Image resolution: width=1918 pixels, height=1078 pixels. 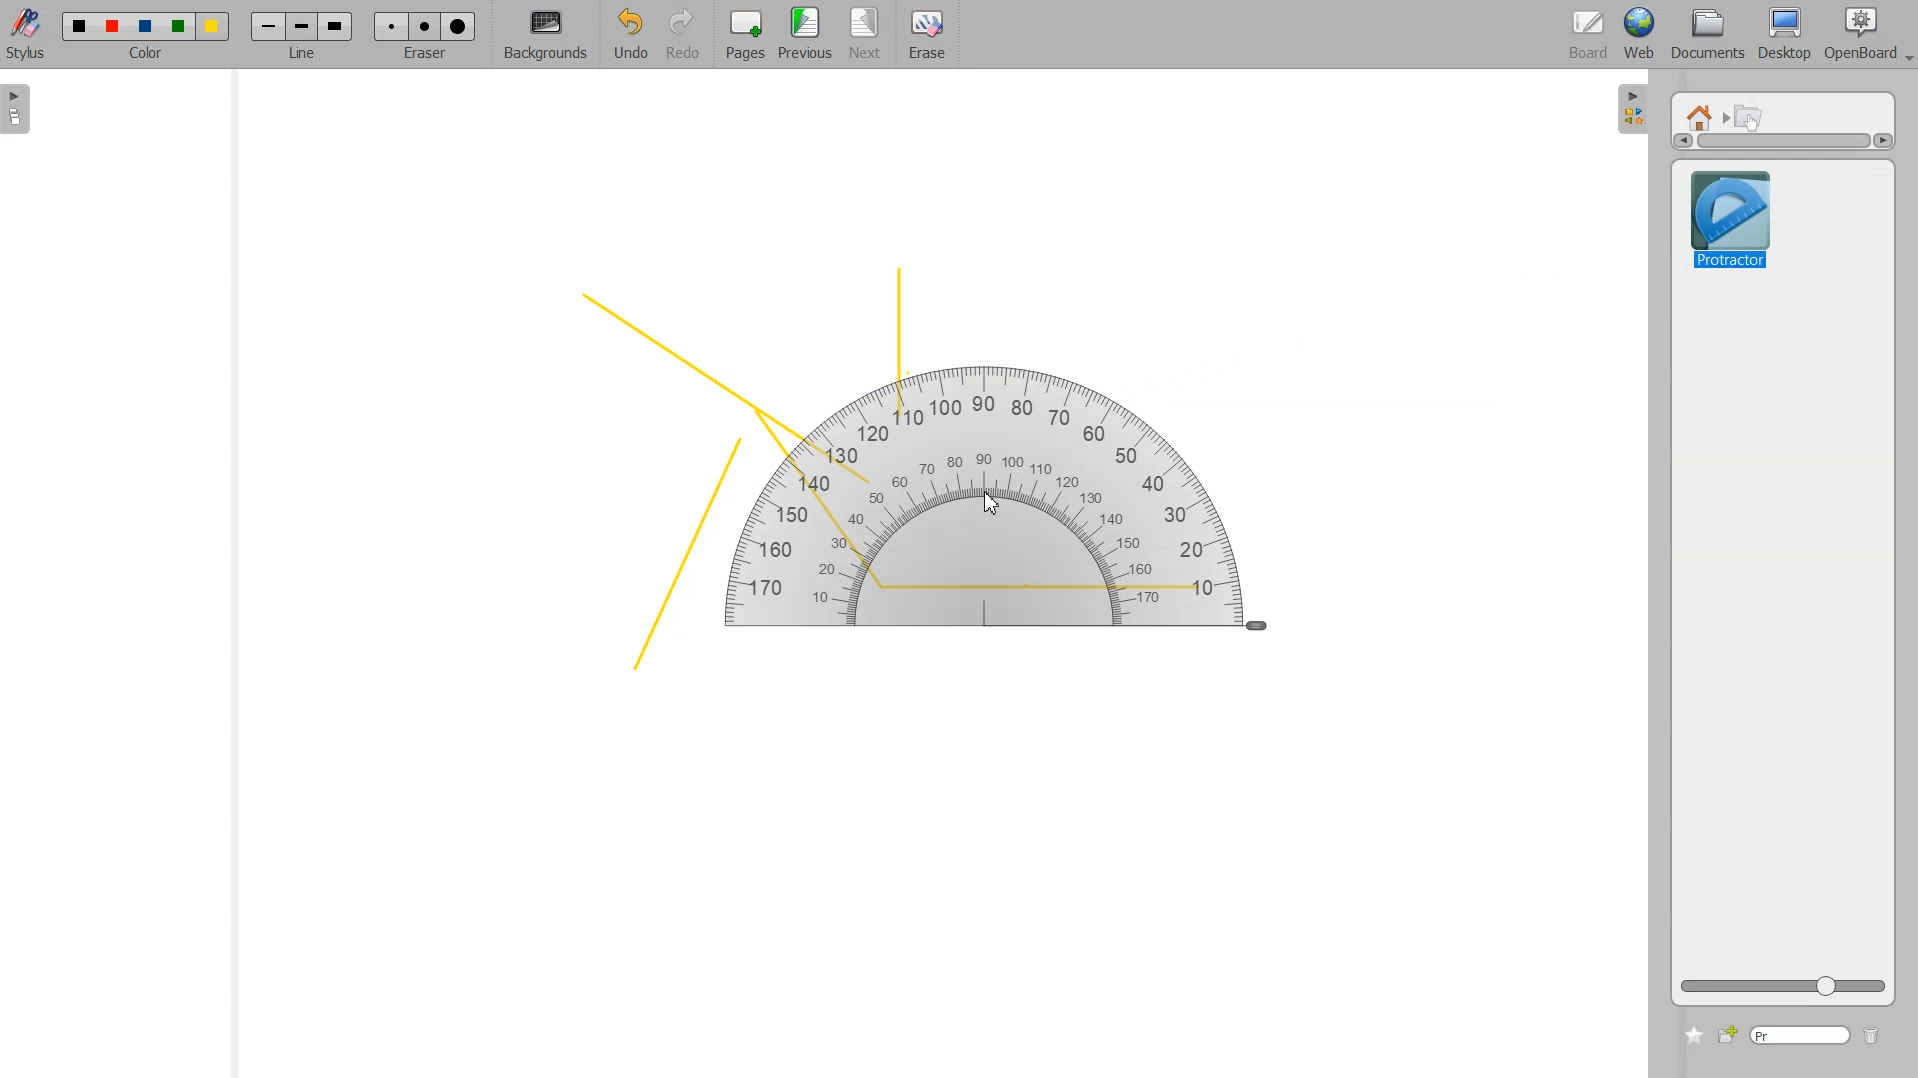 I want to click on Erase, so click(x=926, y=35).